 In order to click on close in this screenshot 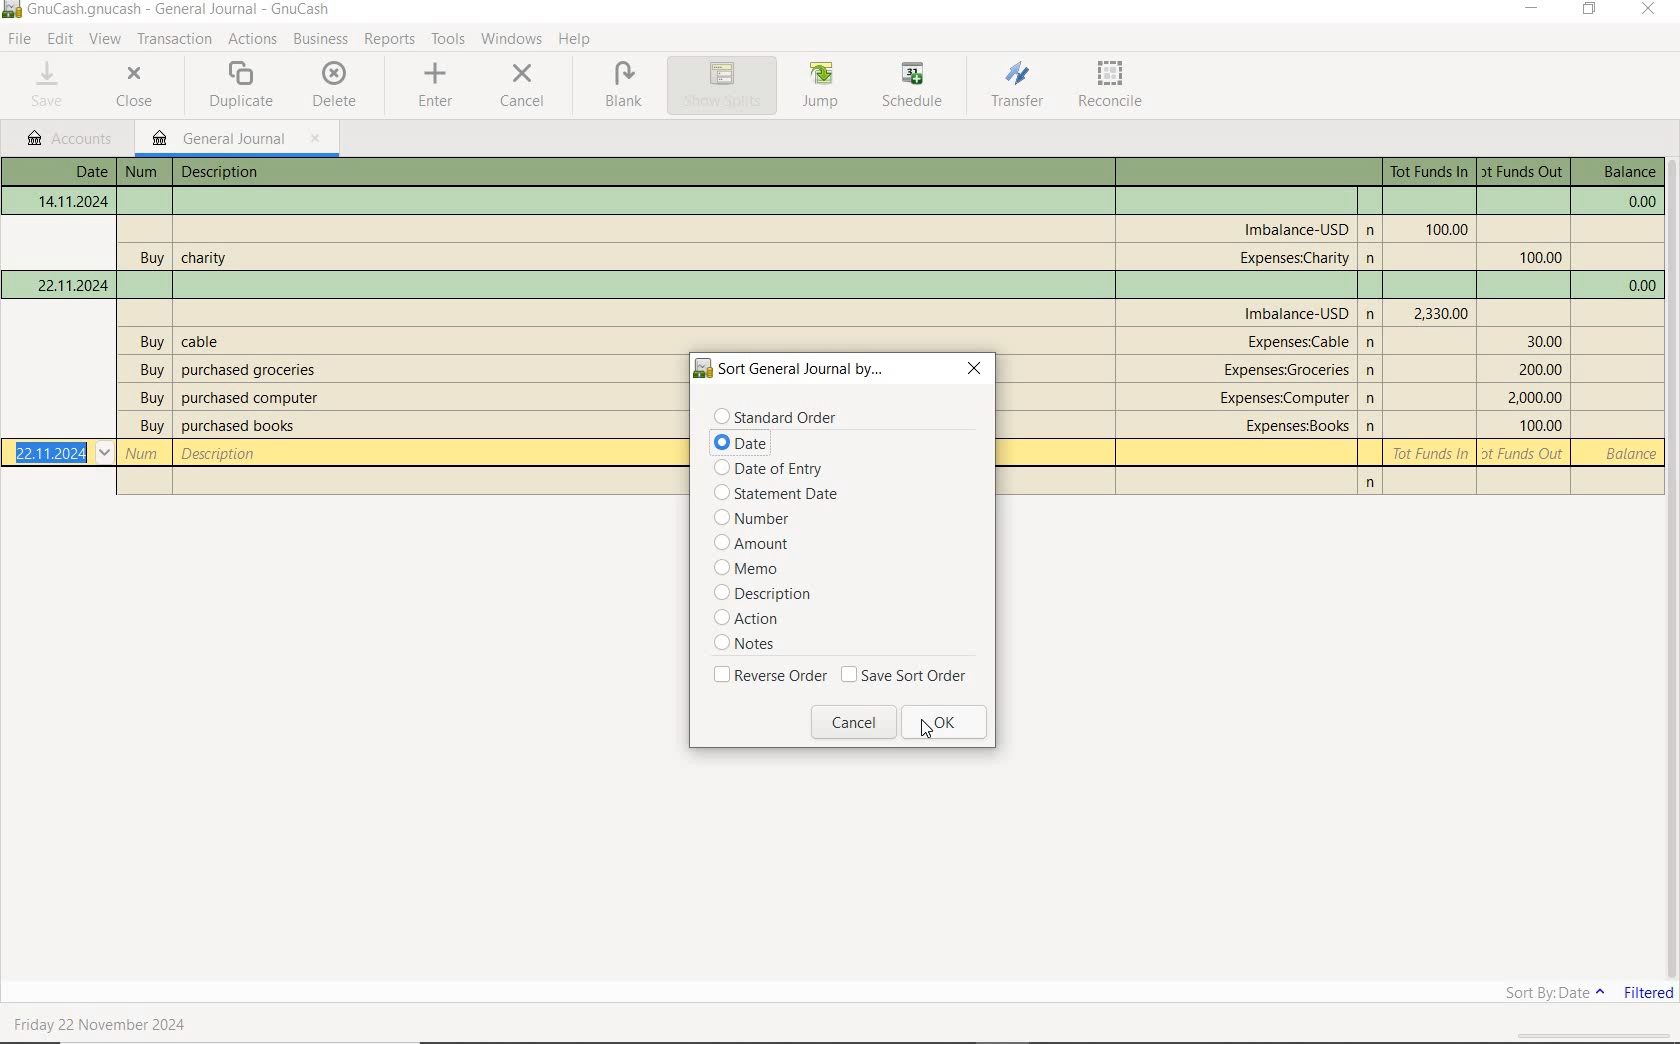, I will do `click(977, 369)`.